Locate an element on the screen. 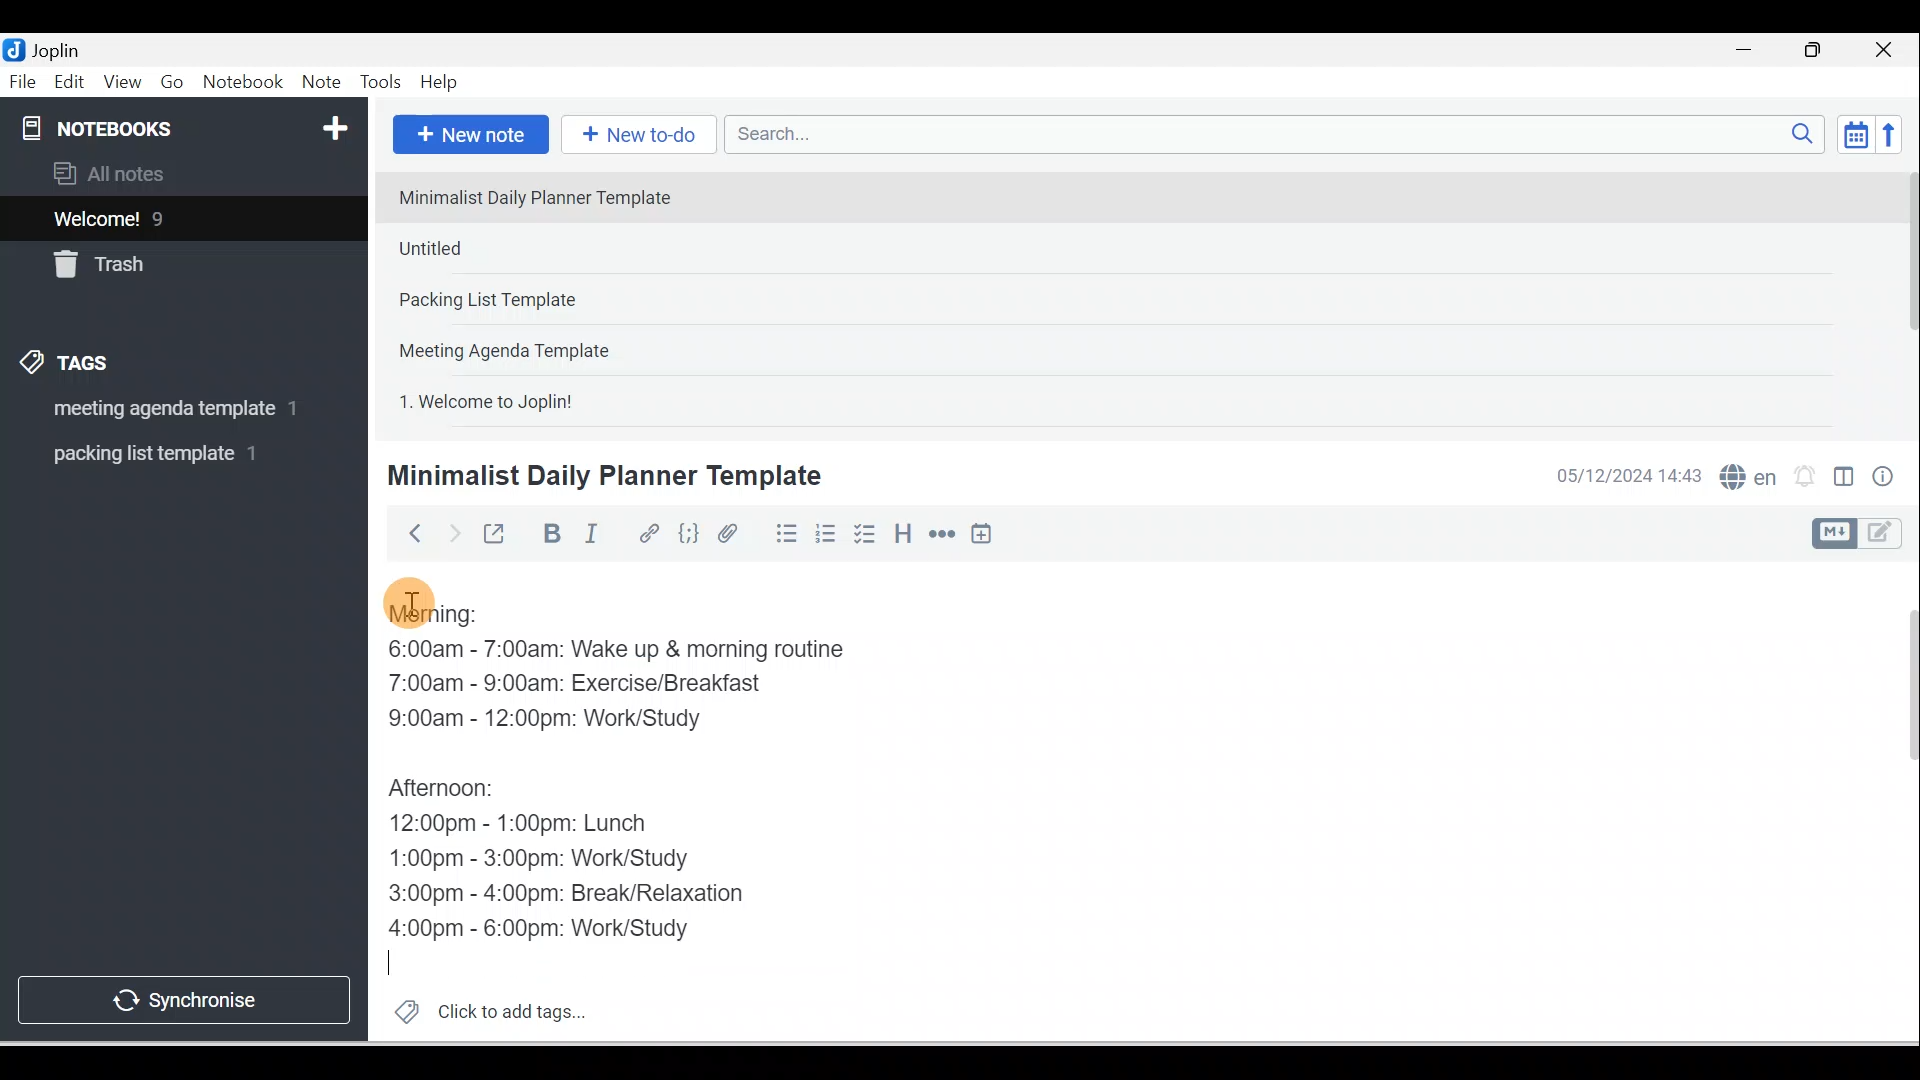 The image size is (1920, 1080). Tag 2 is located at coordinates (169, 454).